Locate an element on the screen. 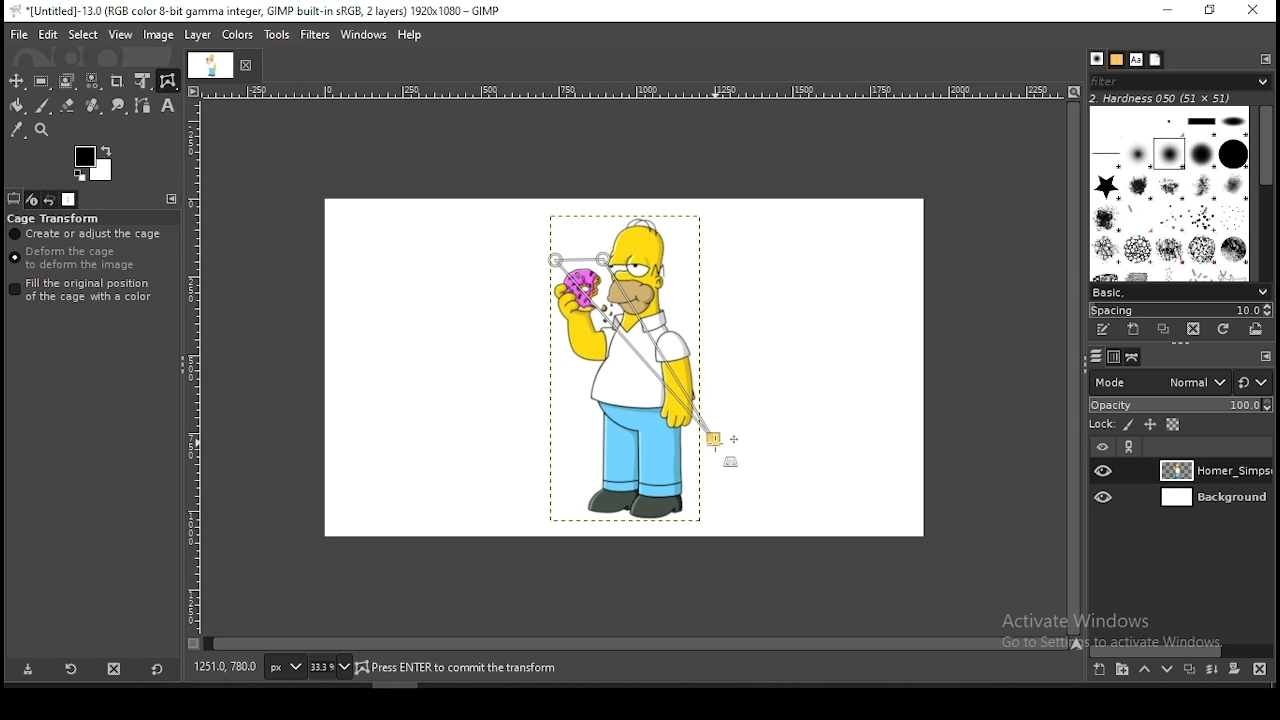 The image size is (1280, 720). merge layers is located at coordinates (1212, 672).